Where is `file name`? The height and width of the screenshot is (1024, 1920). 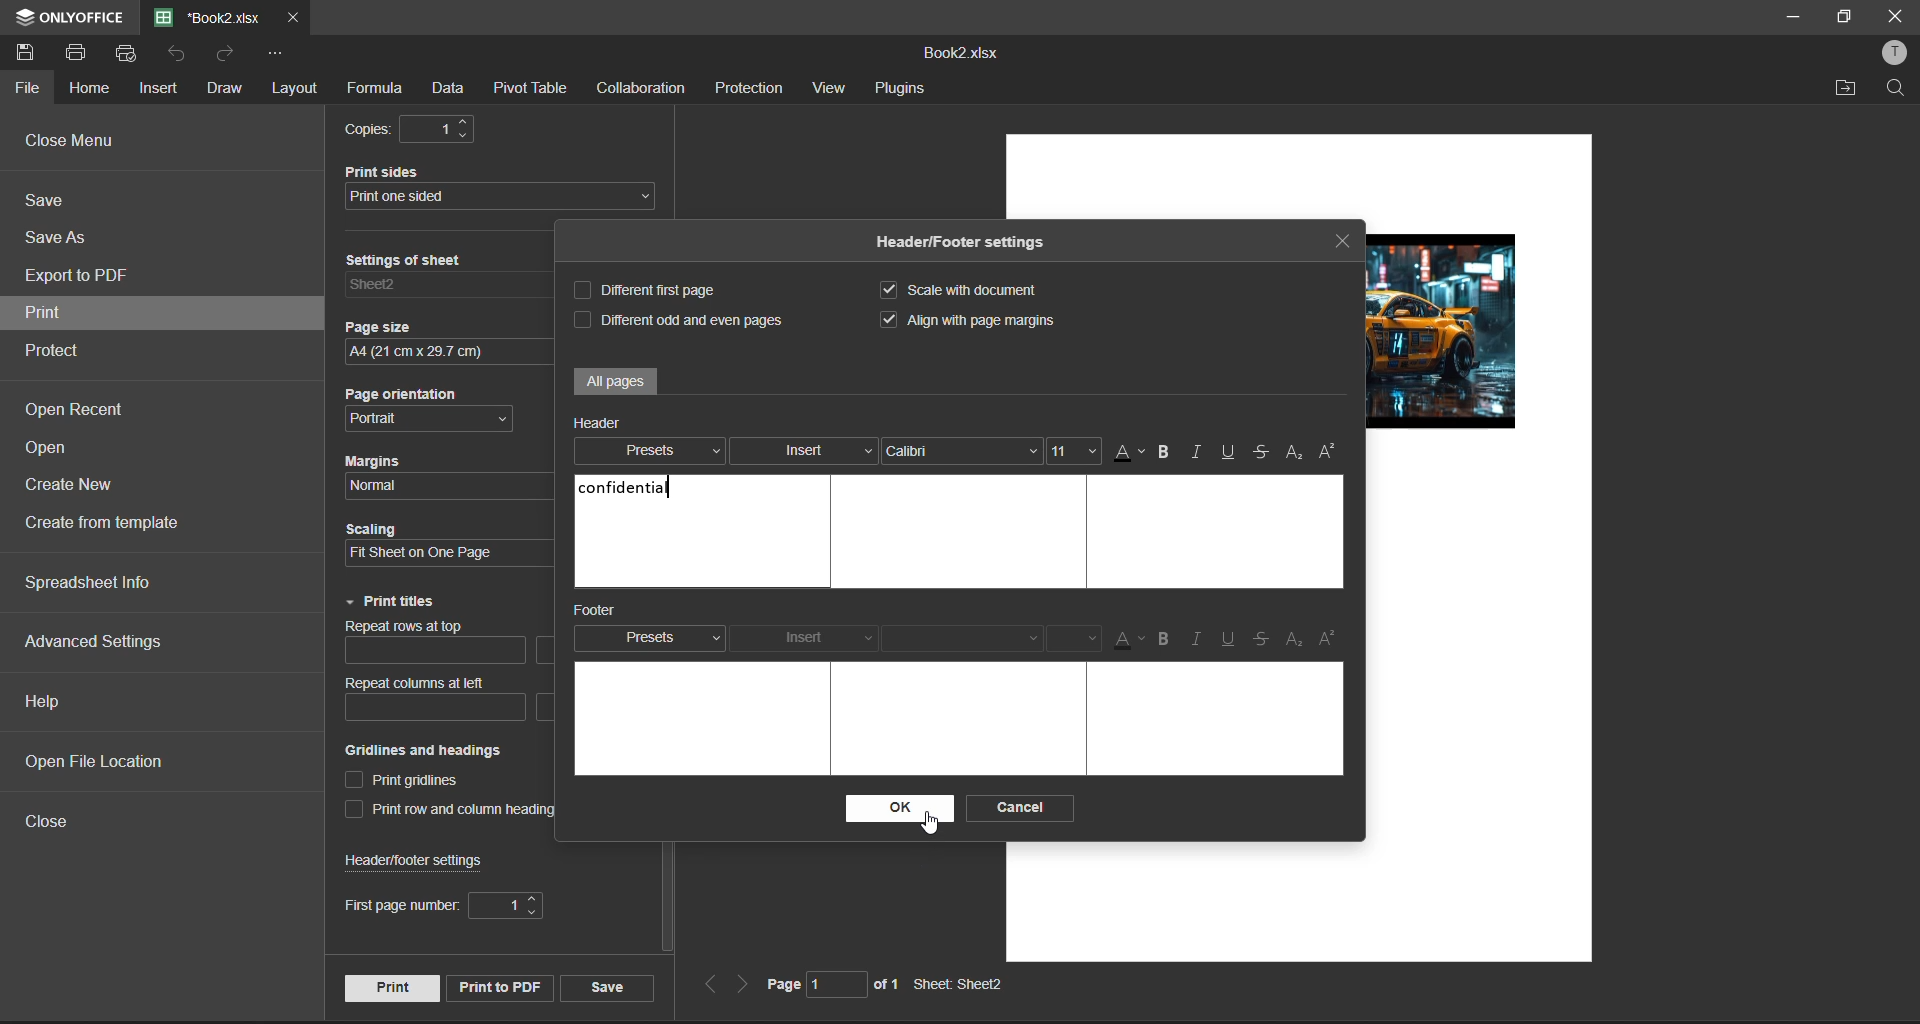
file name is located at coordinates (960, 51).